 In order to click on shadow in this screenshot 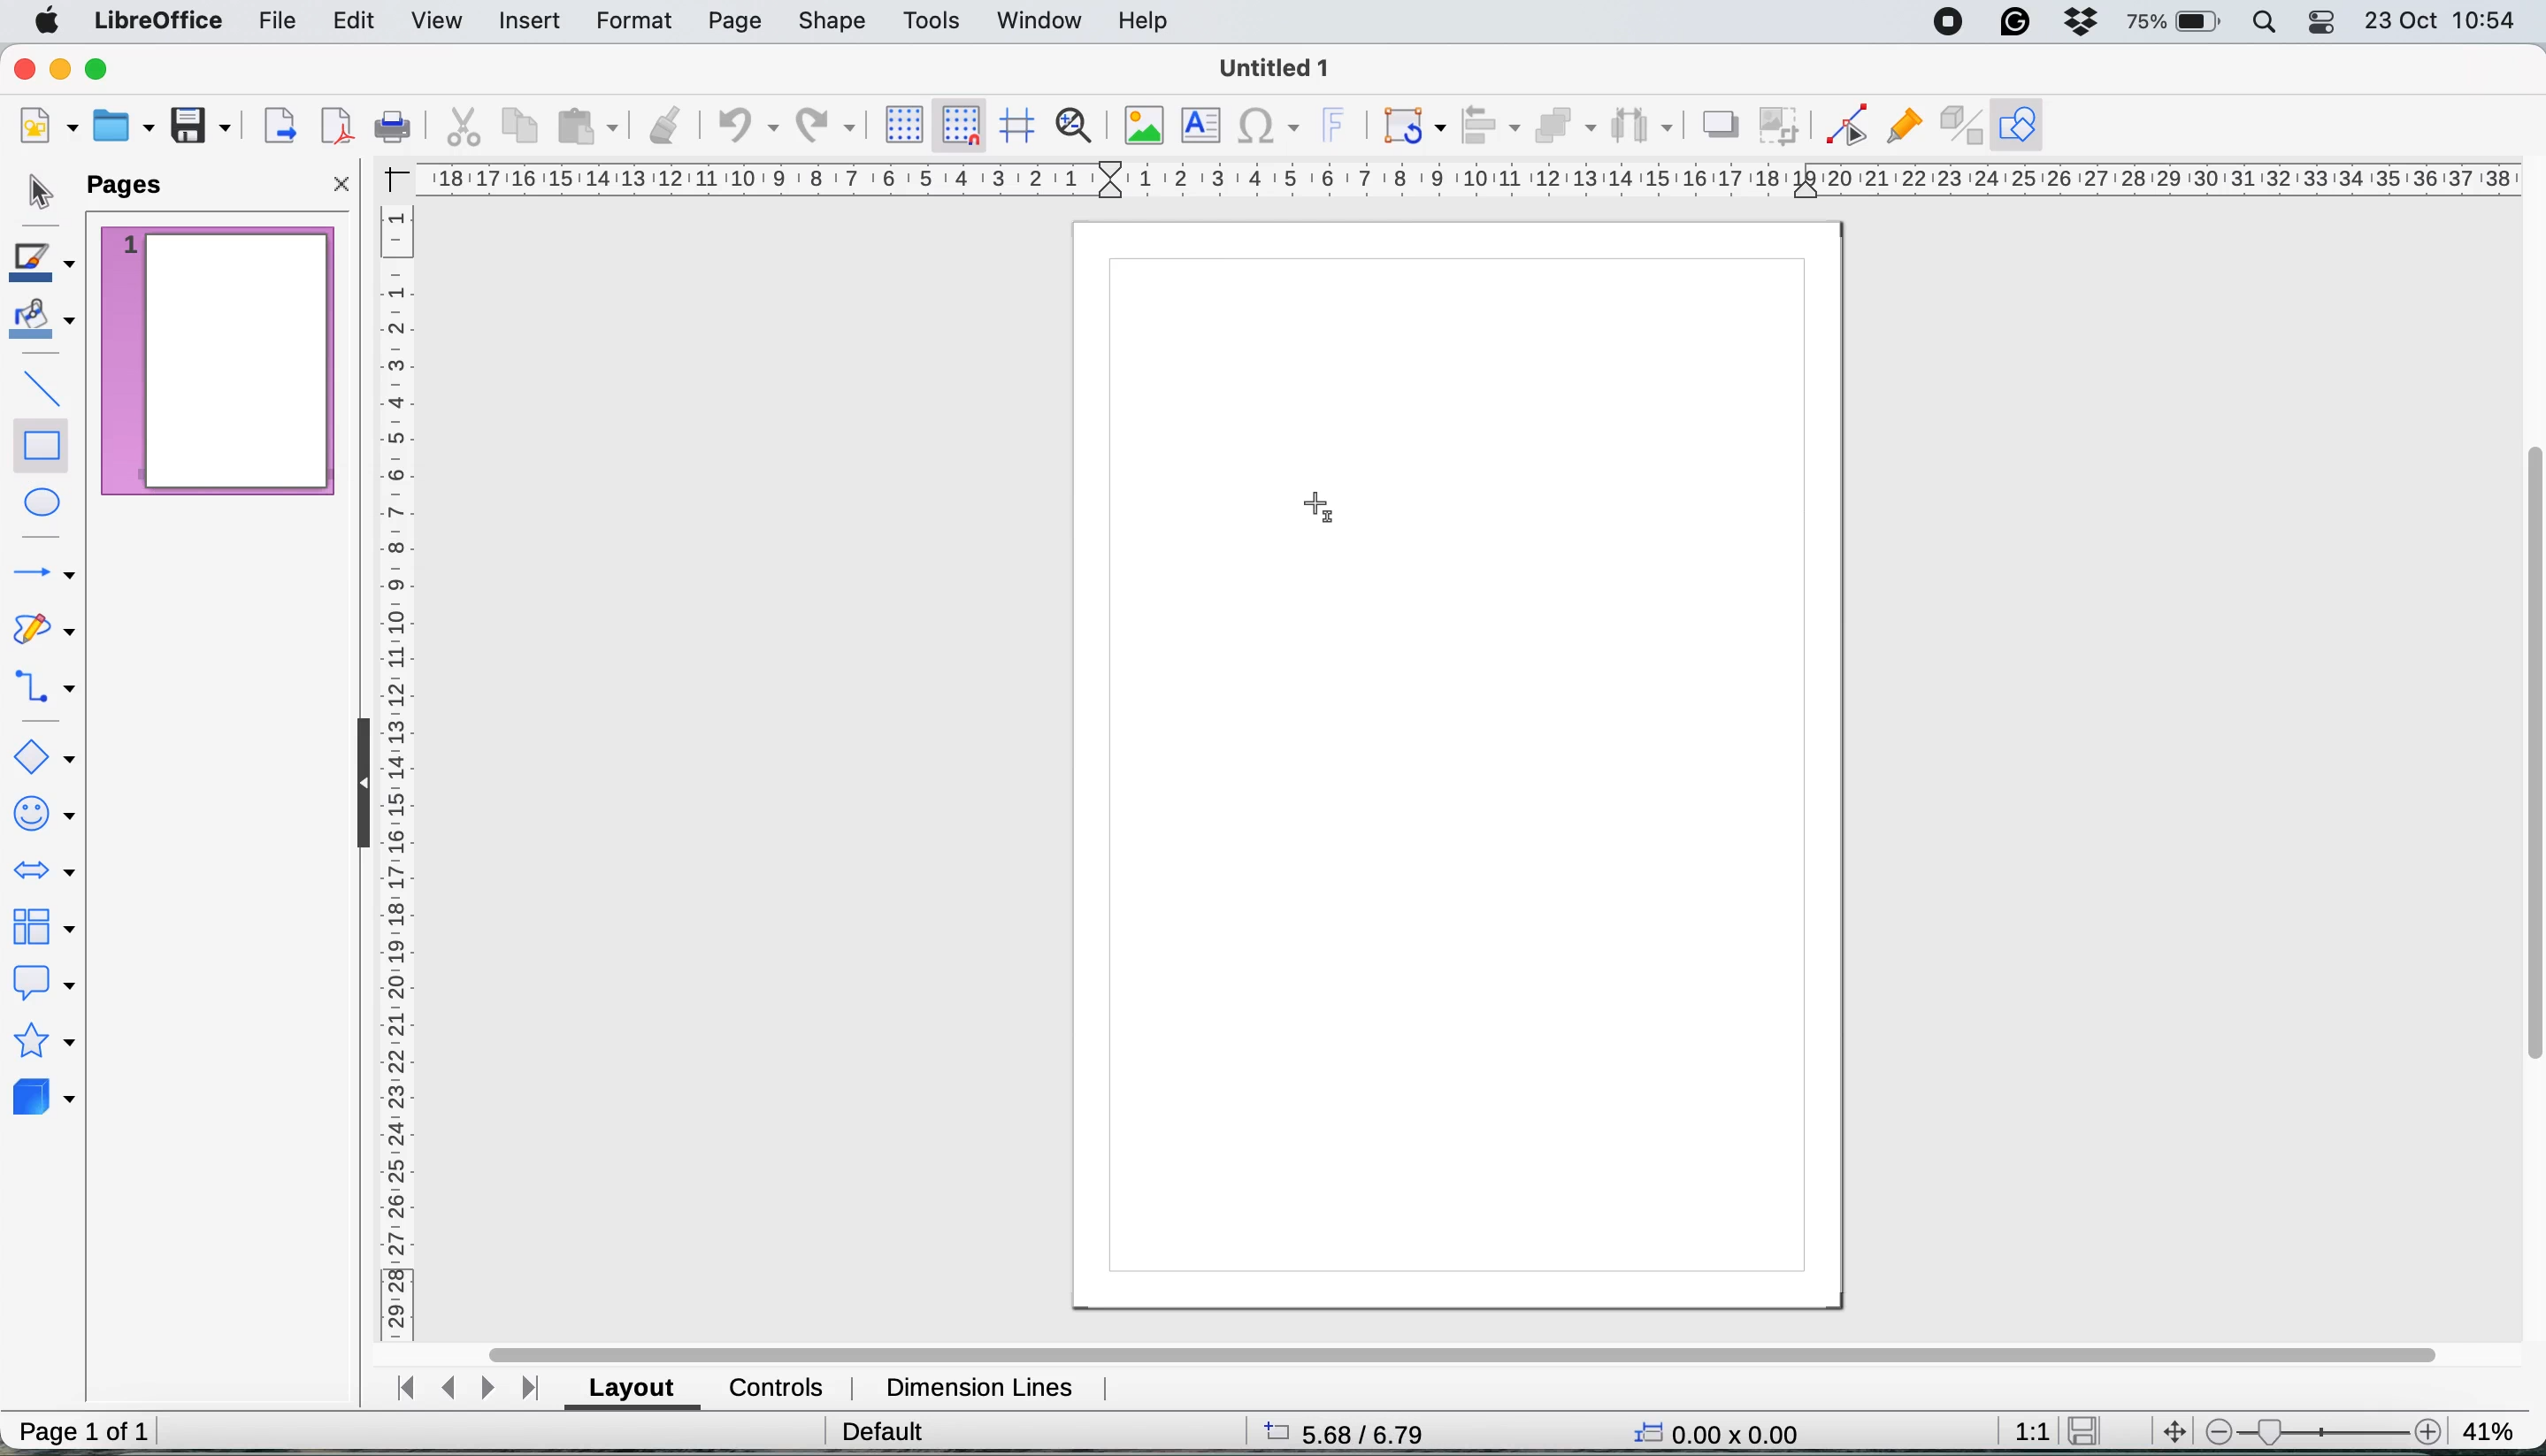, I will do `click(1721, 124)`.